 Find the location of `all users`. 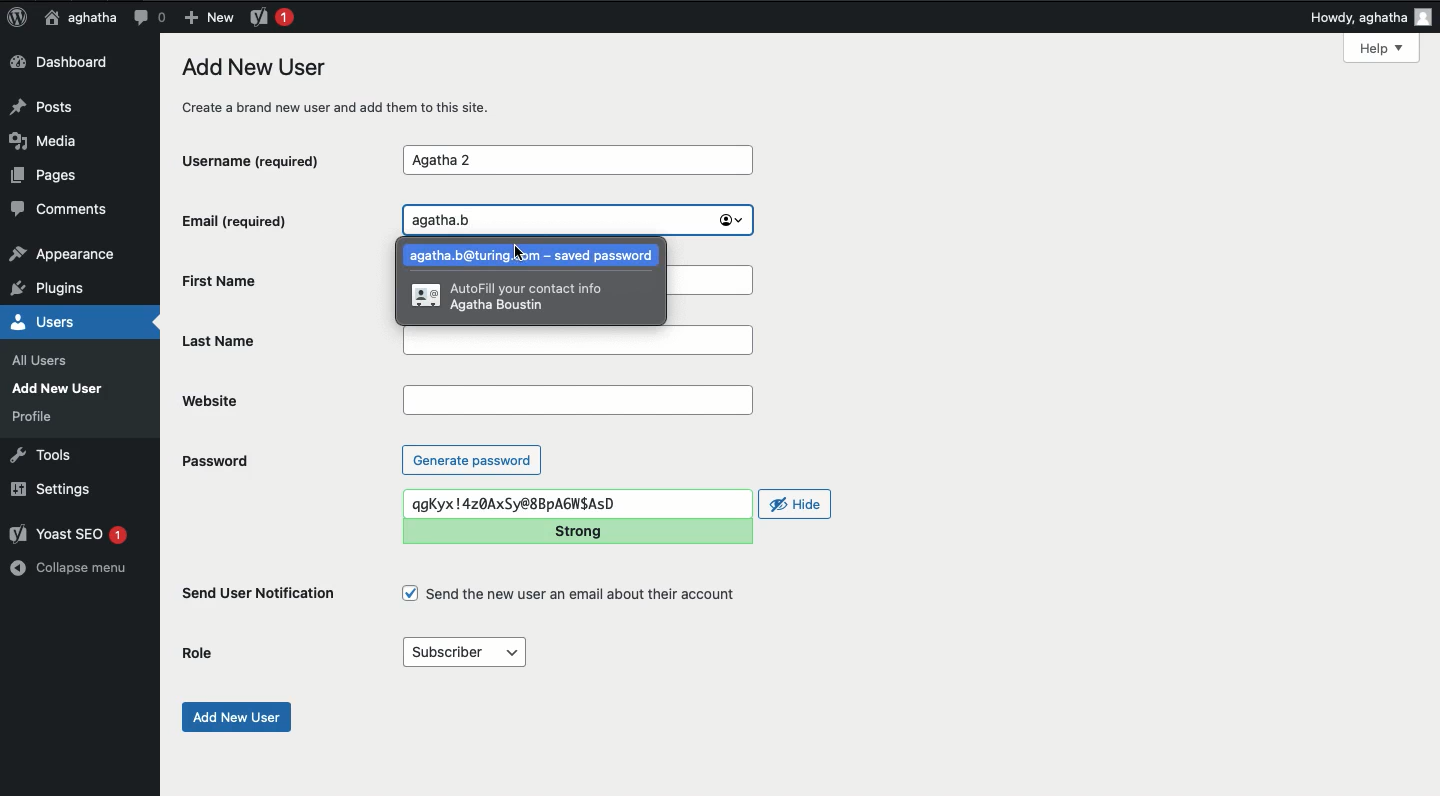

all users is located at coordinates (45, 361).